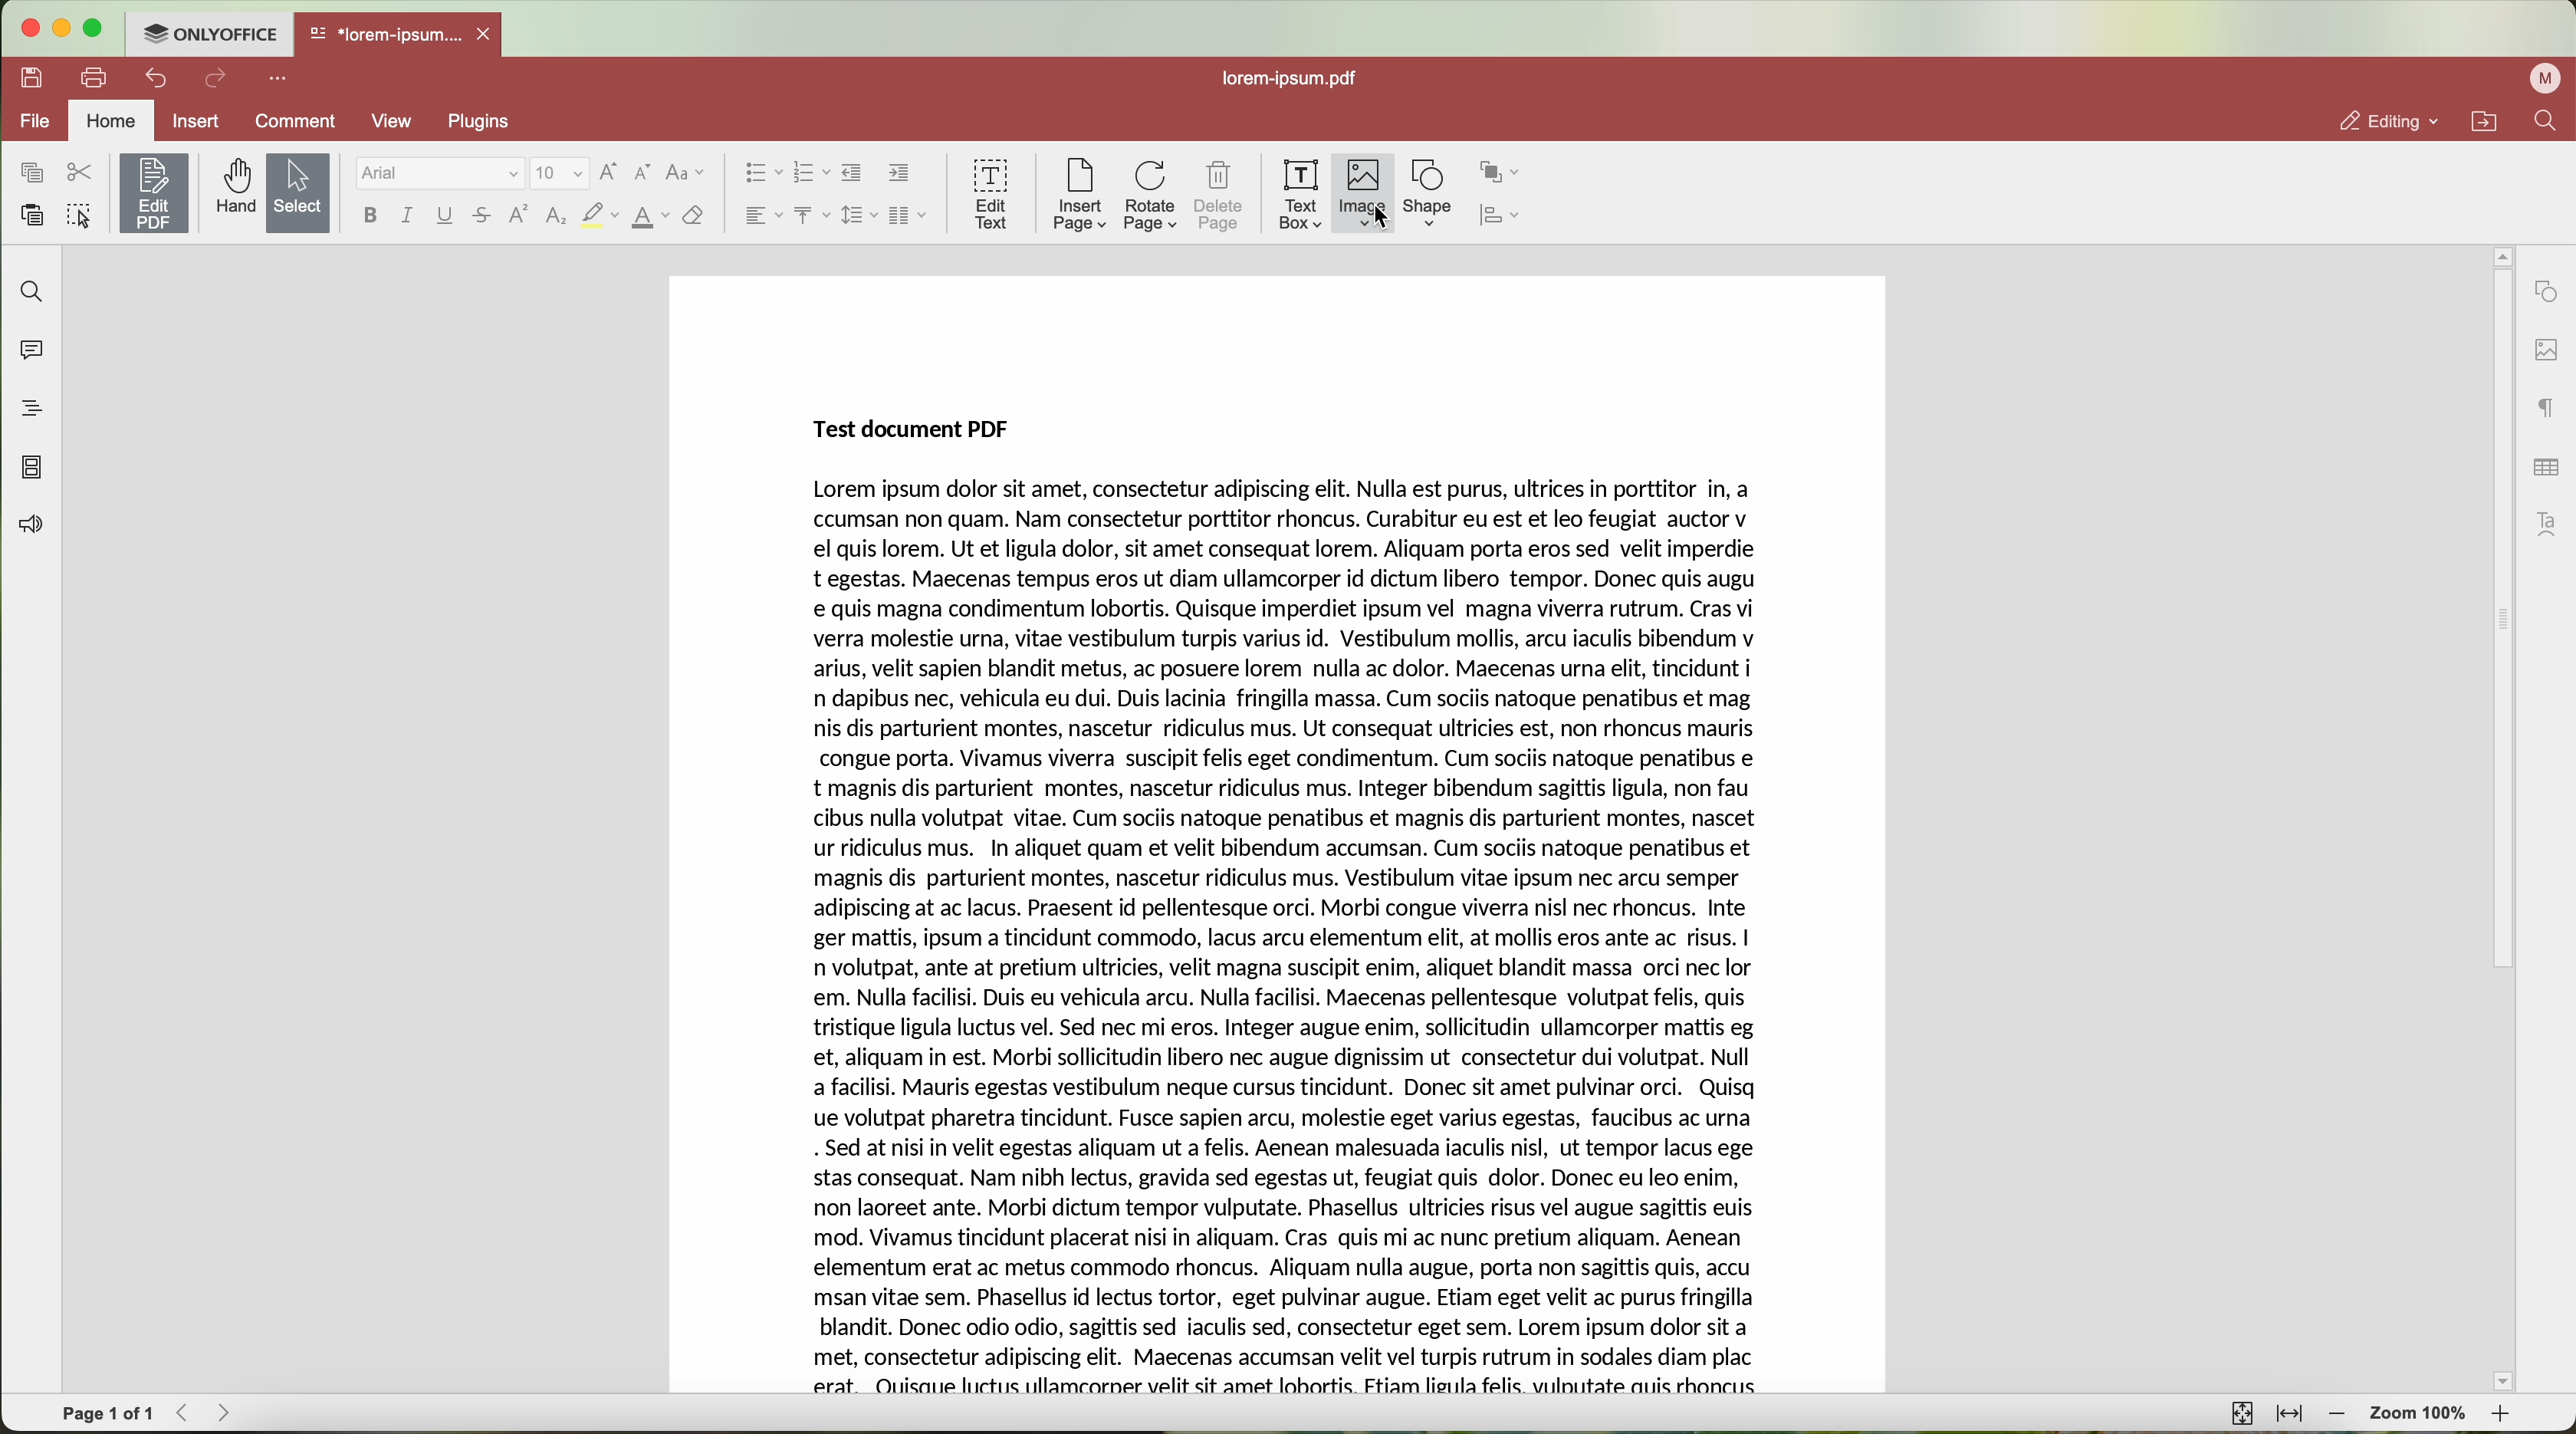 This screenshot has width=2576, height=1434. What do you see at coordinates (29, 528) in the screenshot?
I see `feedback & support` at bounding box center [29, 528].